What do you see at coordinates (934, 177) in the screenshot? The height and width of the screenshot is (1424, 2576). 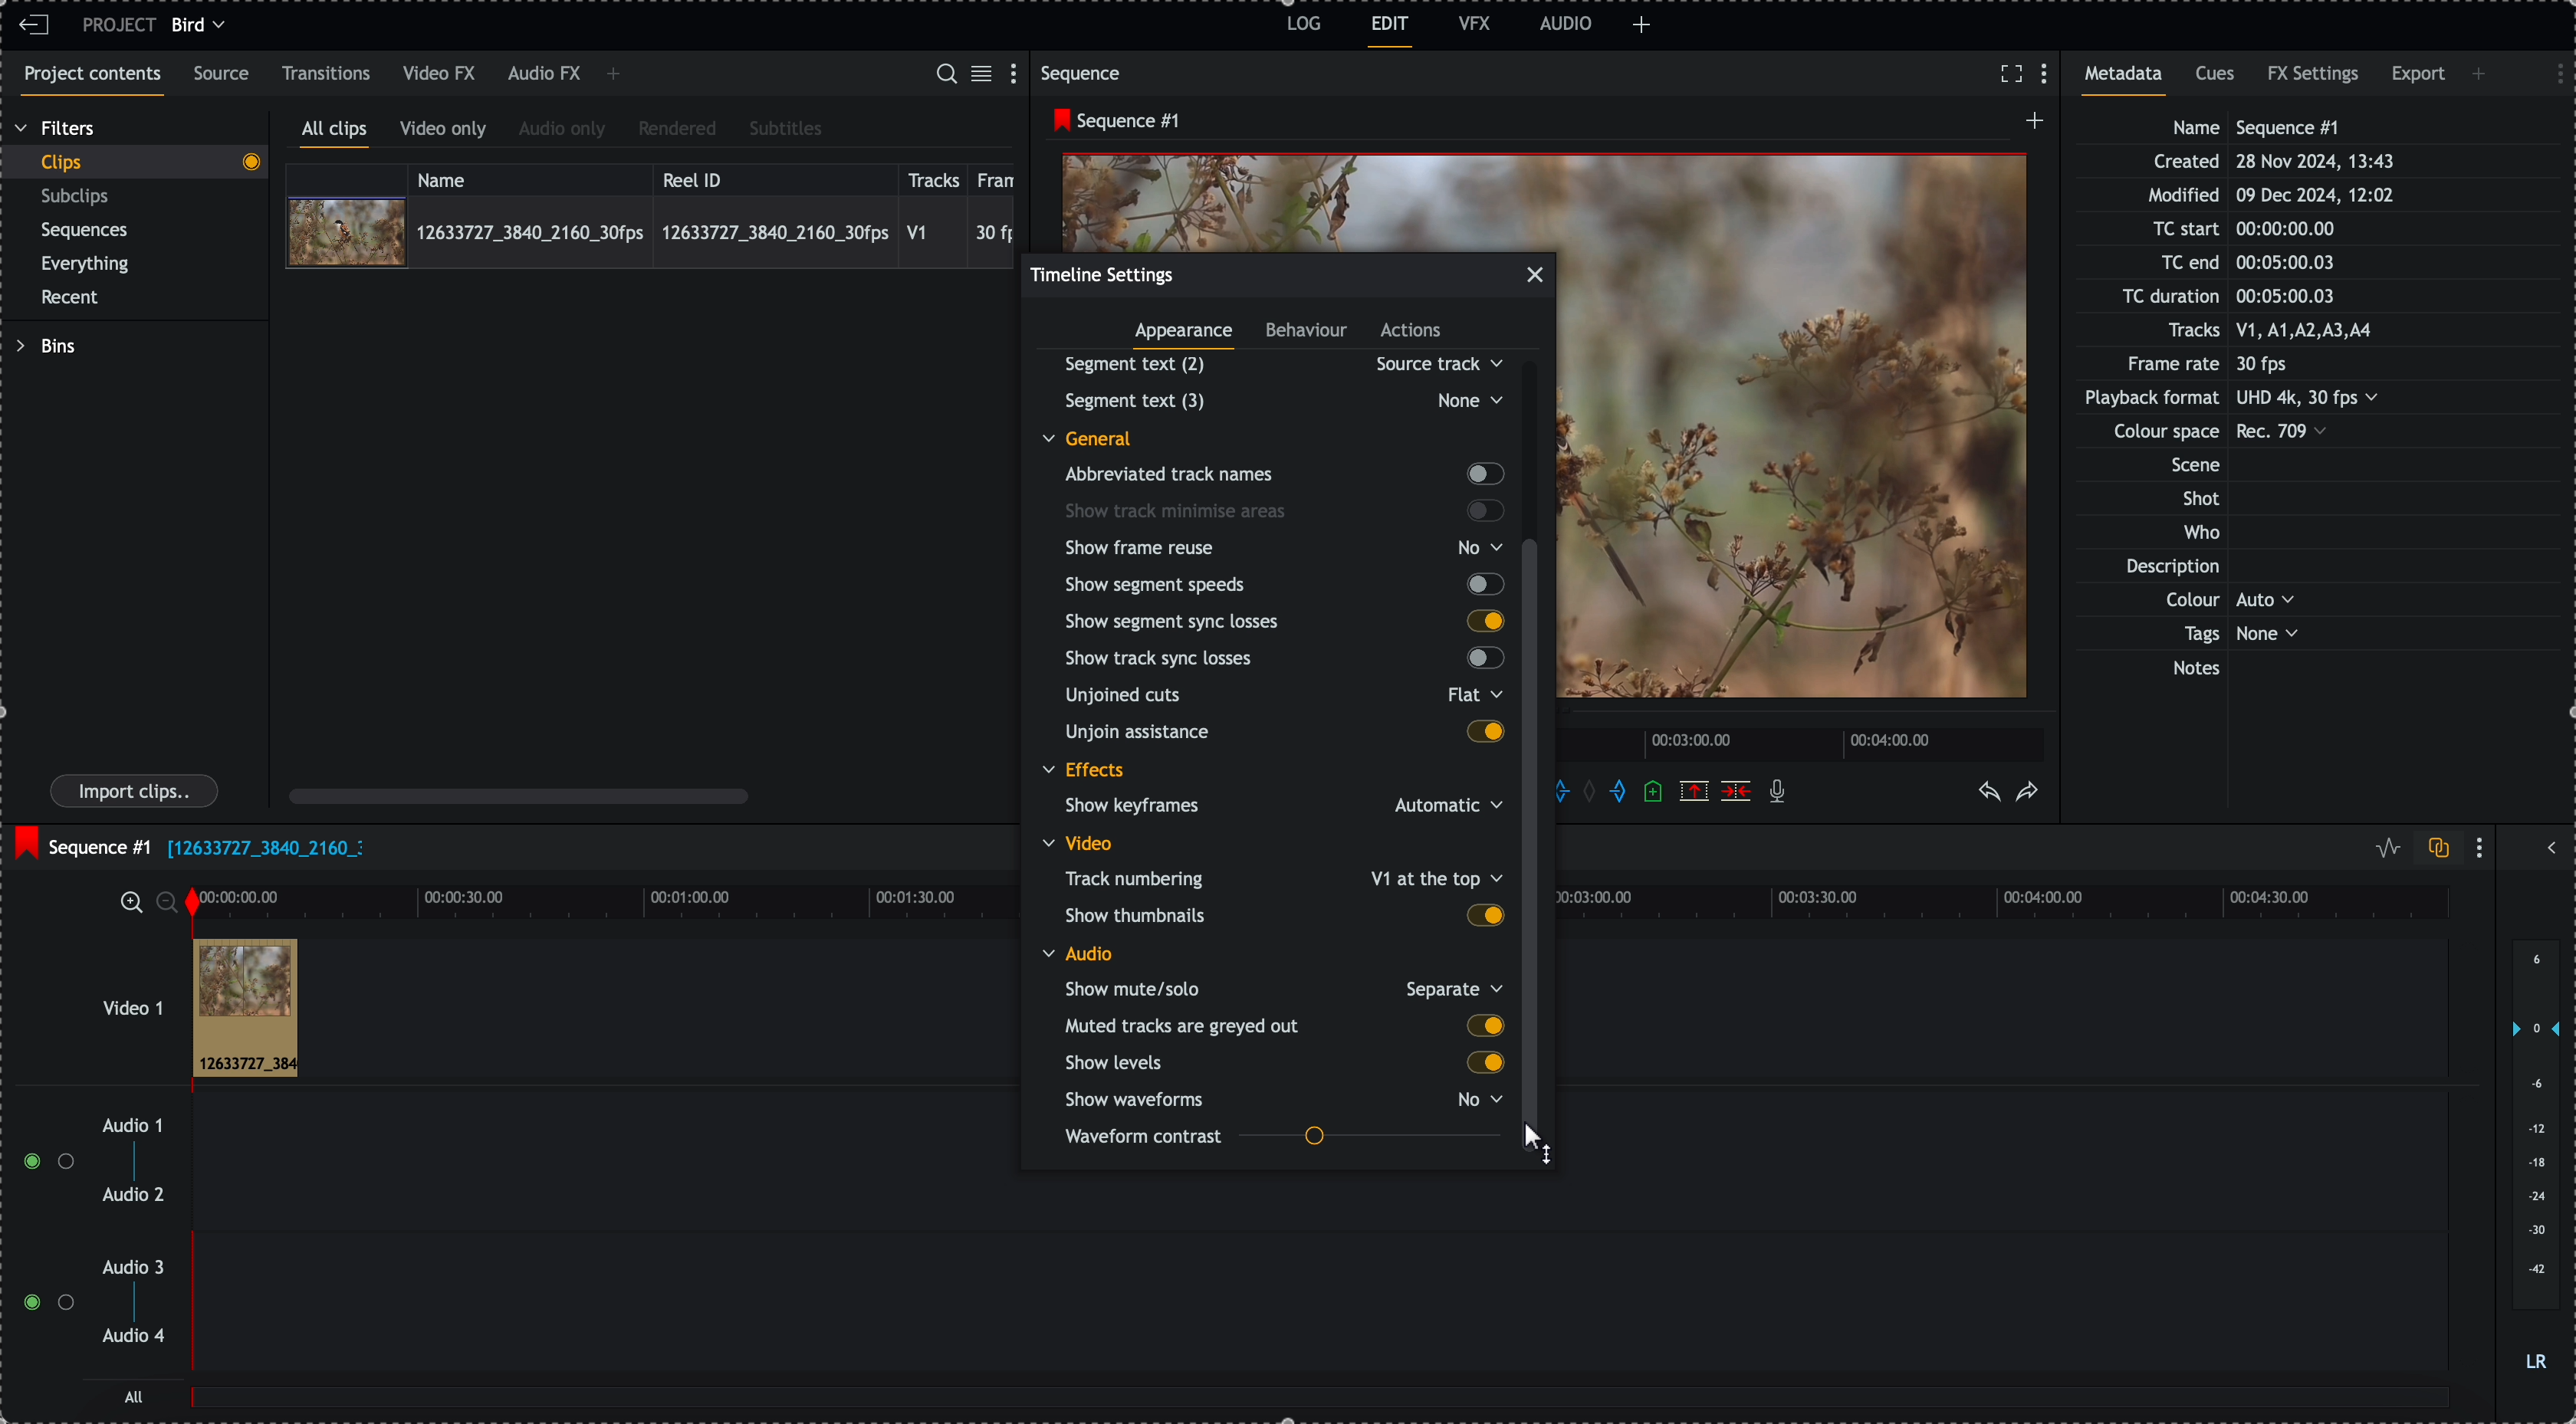 I see `tracks` at bounding box center [934, 177].